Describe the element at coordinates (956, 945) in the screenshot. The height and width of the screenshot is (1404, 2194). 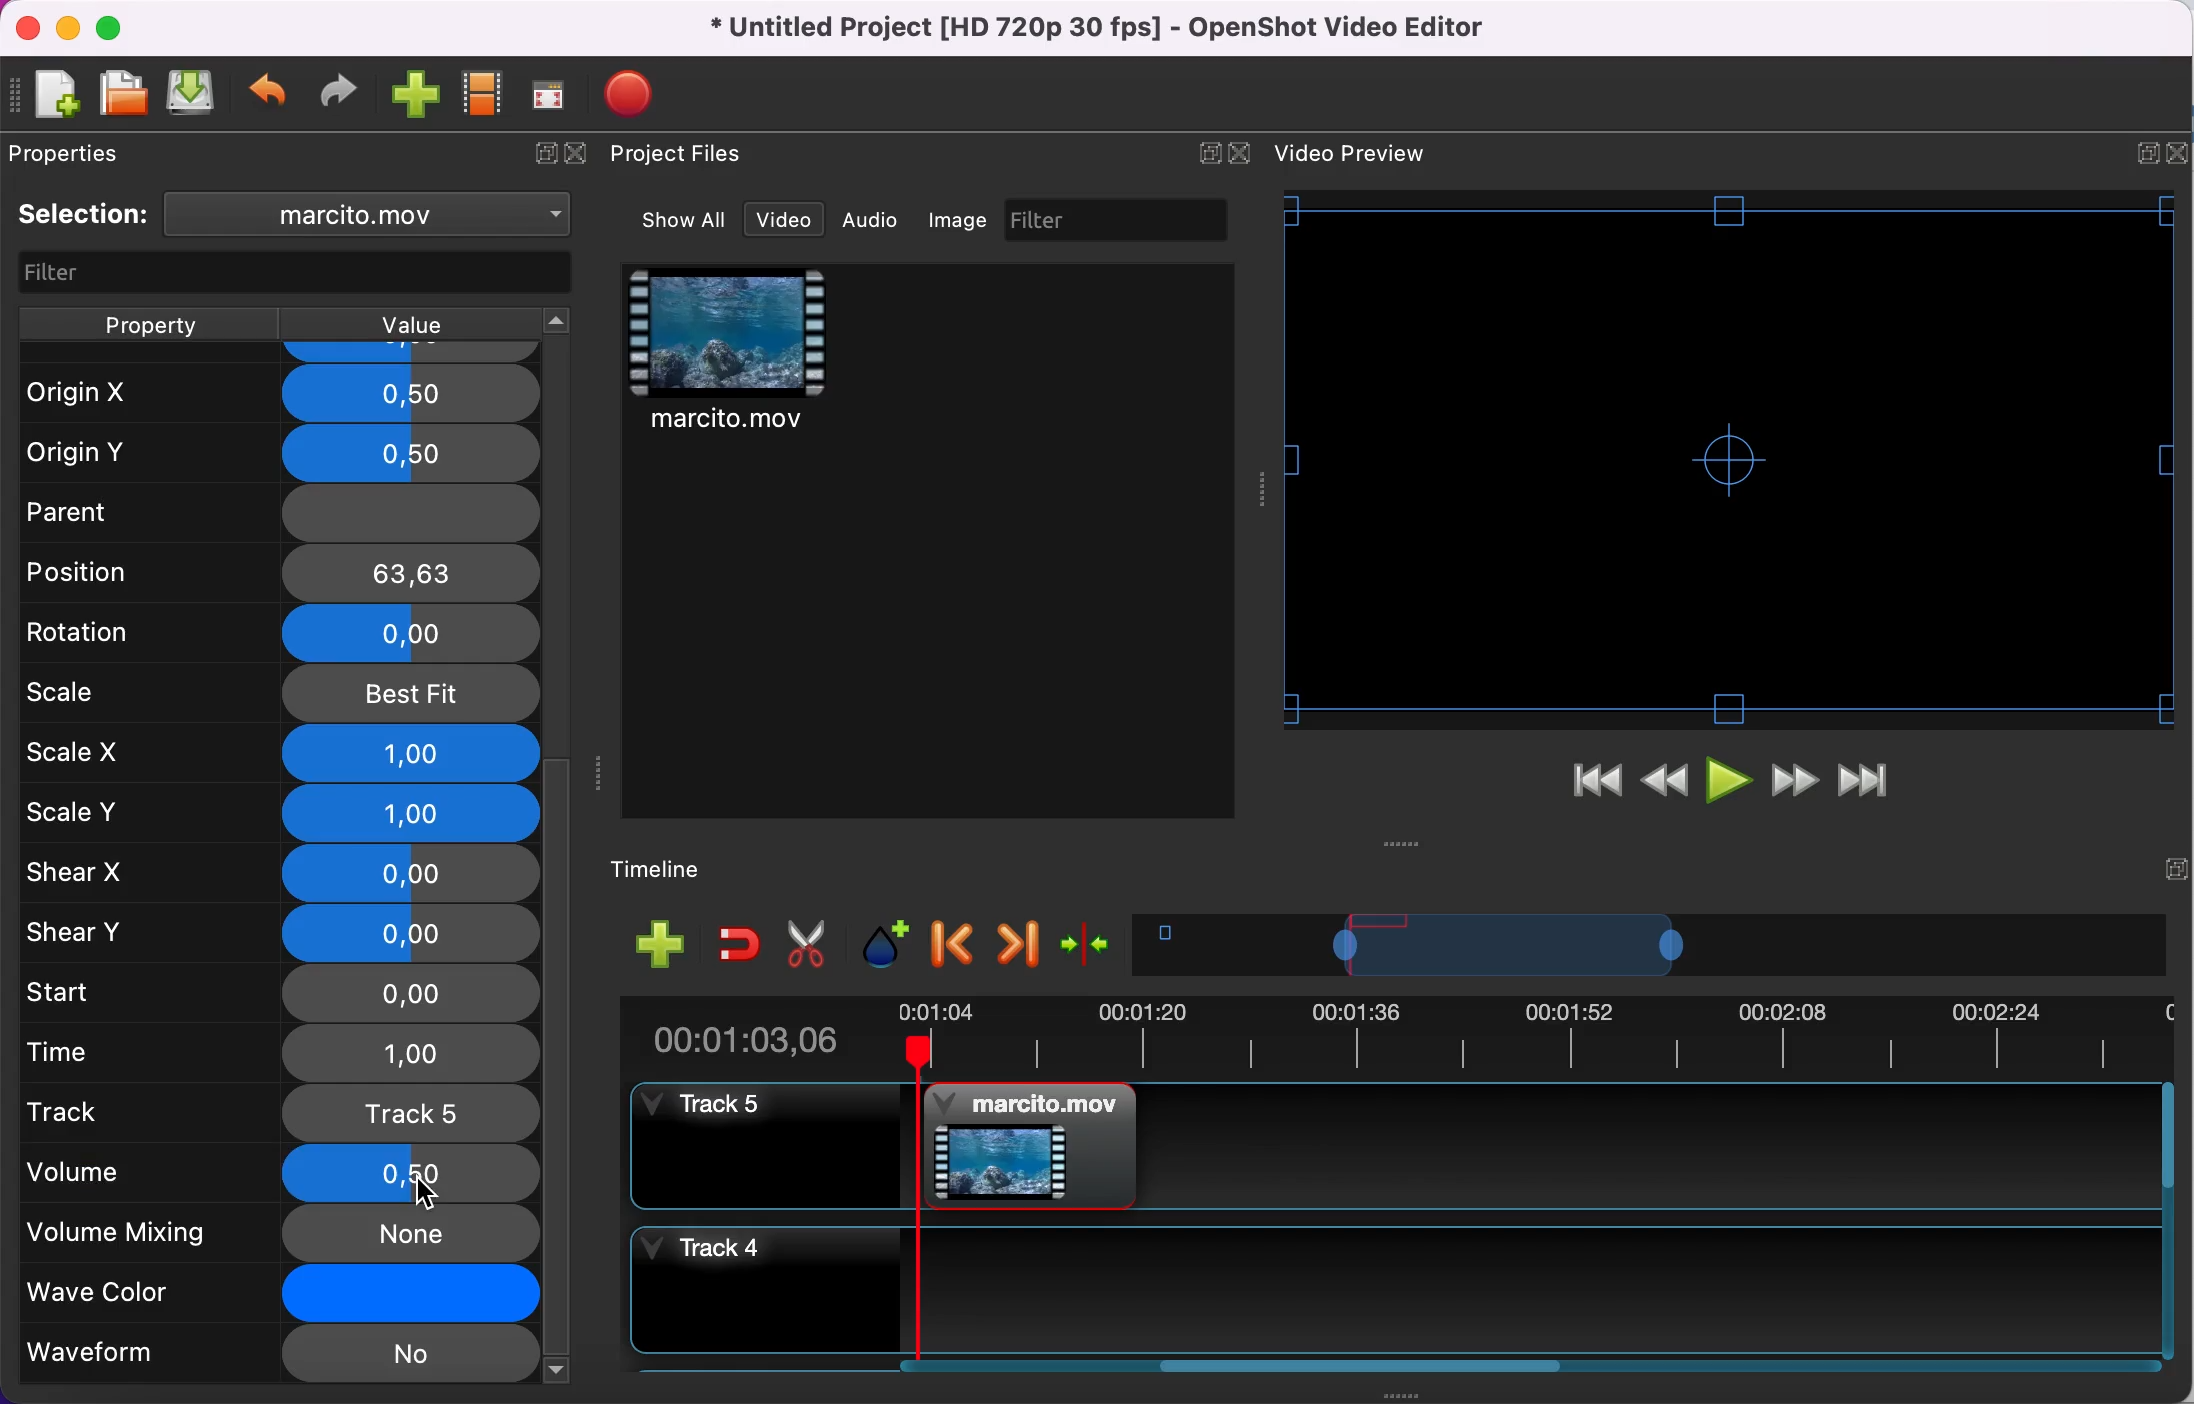
I see `previous marker` at that location.